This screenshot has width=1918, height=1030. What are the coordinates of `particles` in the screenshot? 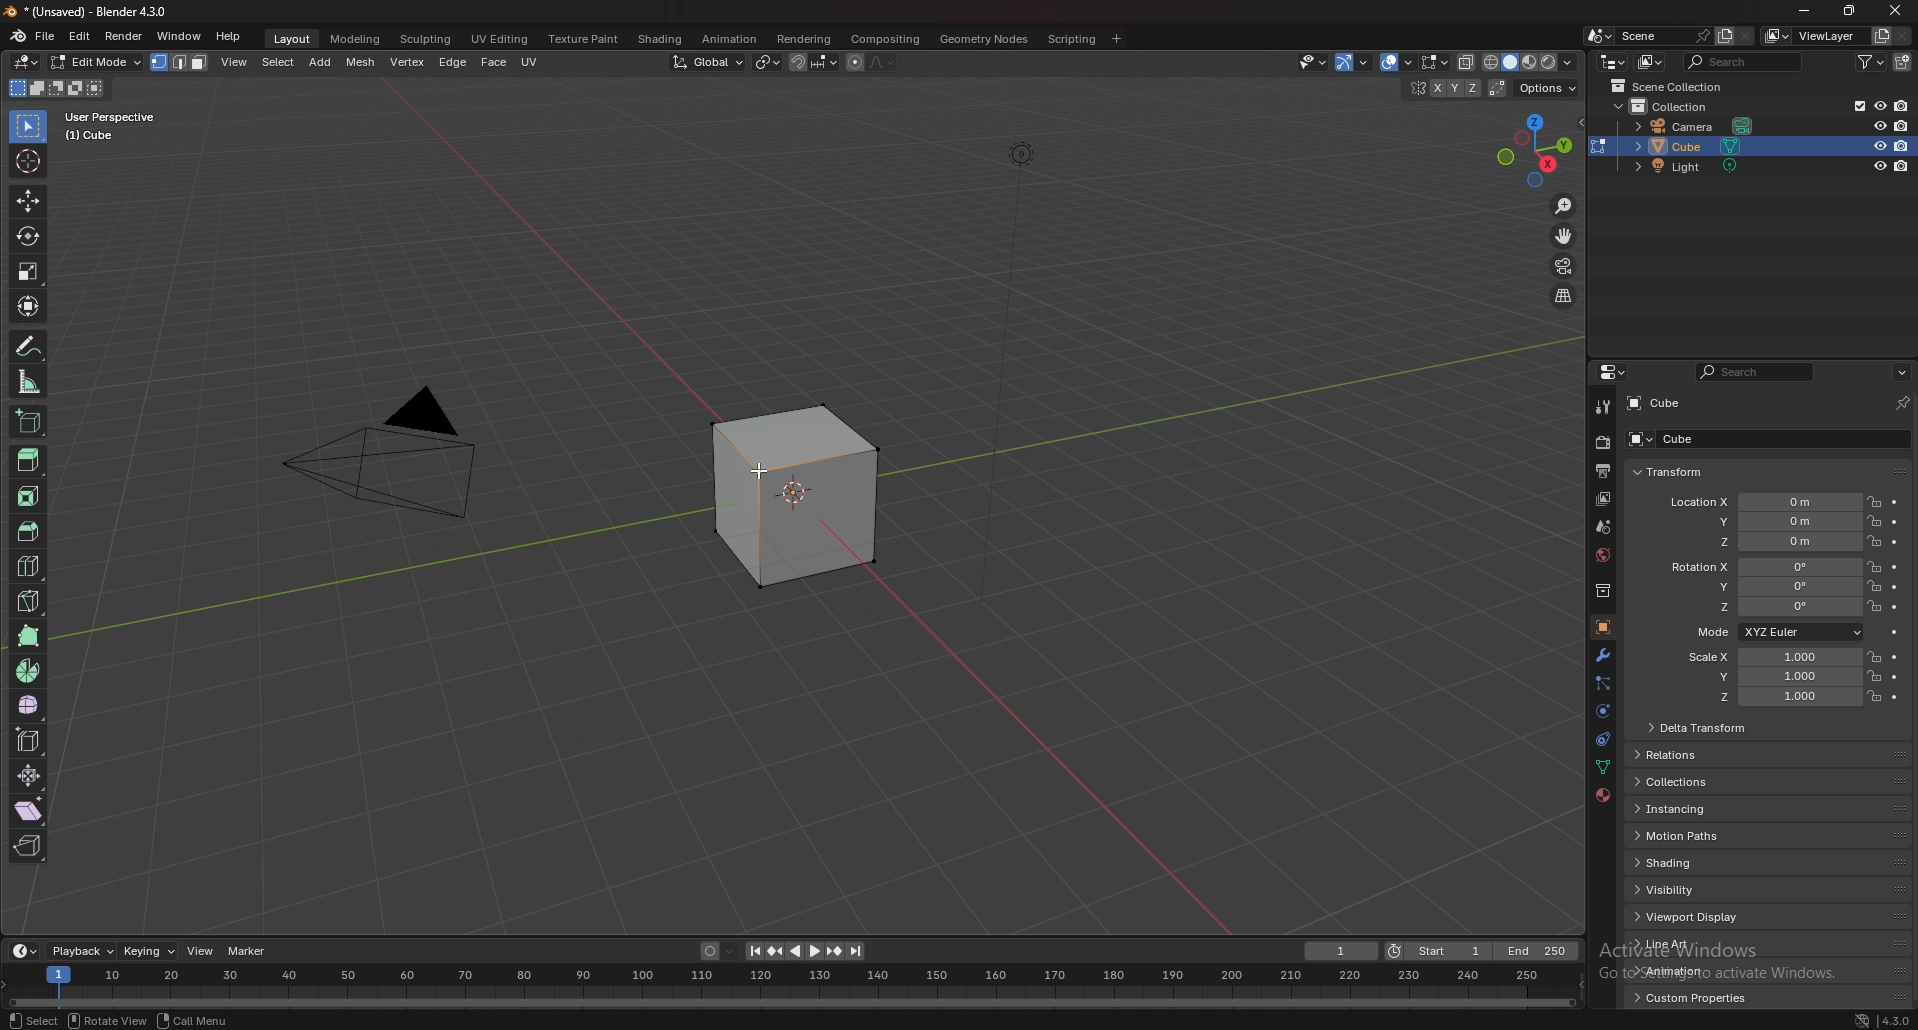 It's located at (1604, 685).